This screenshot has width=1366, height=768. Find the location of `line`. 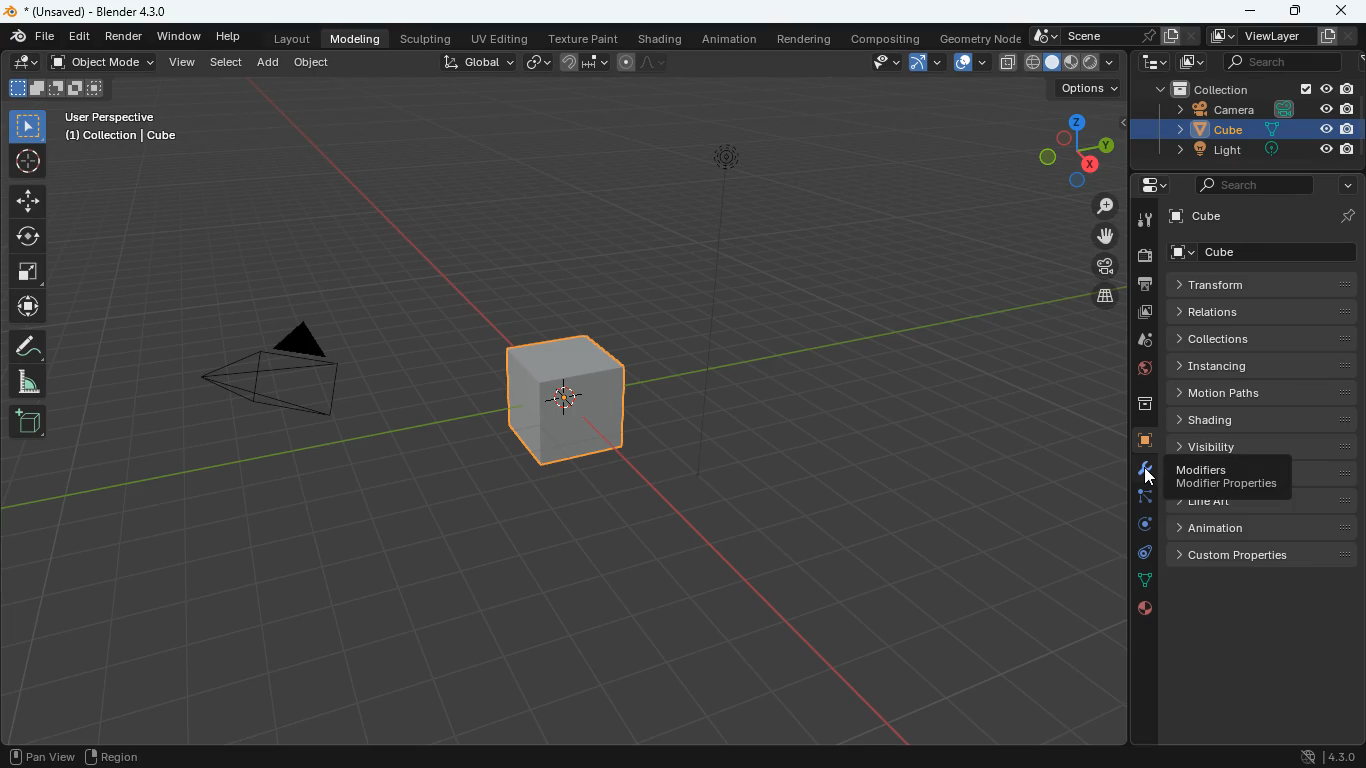

line is located at coordinates (645, 63).